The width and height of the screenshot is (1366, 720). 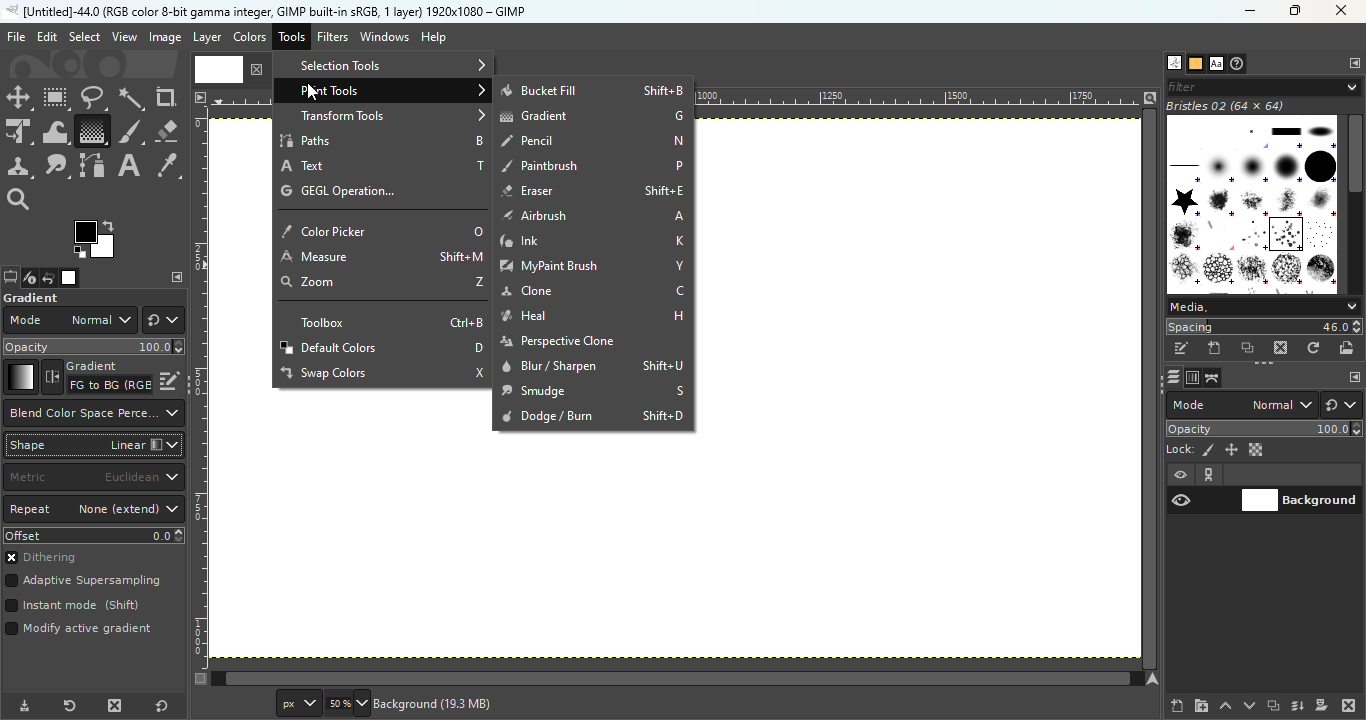 I want to click on Switch to another group of modes, so click(x=163, y=320).